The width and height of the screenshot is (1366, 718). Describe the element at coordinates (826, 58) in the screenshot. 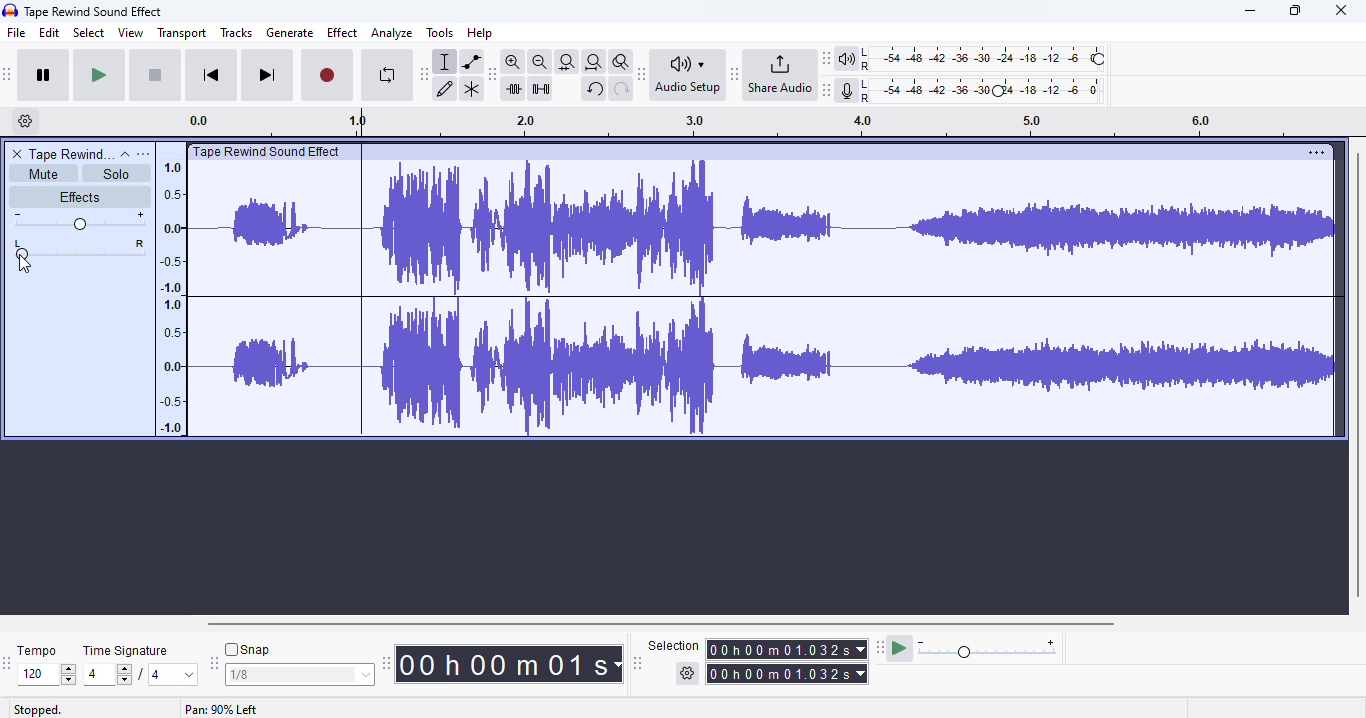

I see `audacity playback meter toolbar` at that location.